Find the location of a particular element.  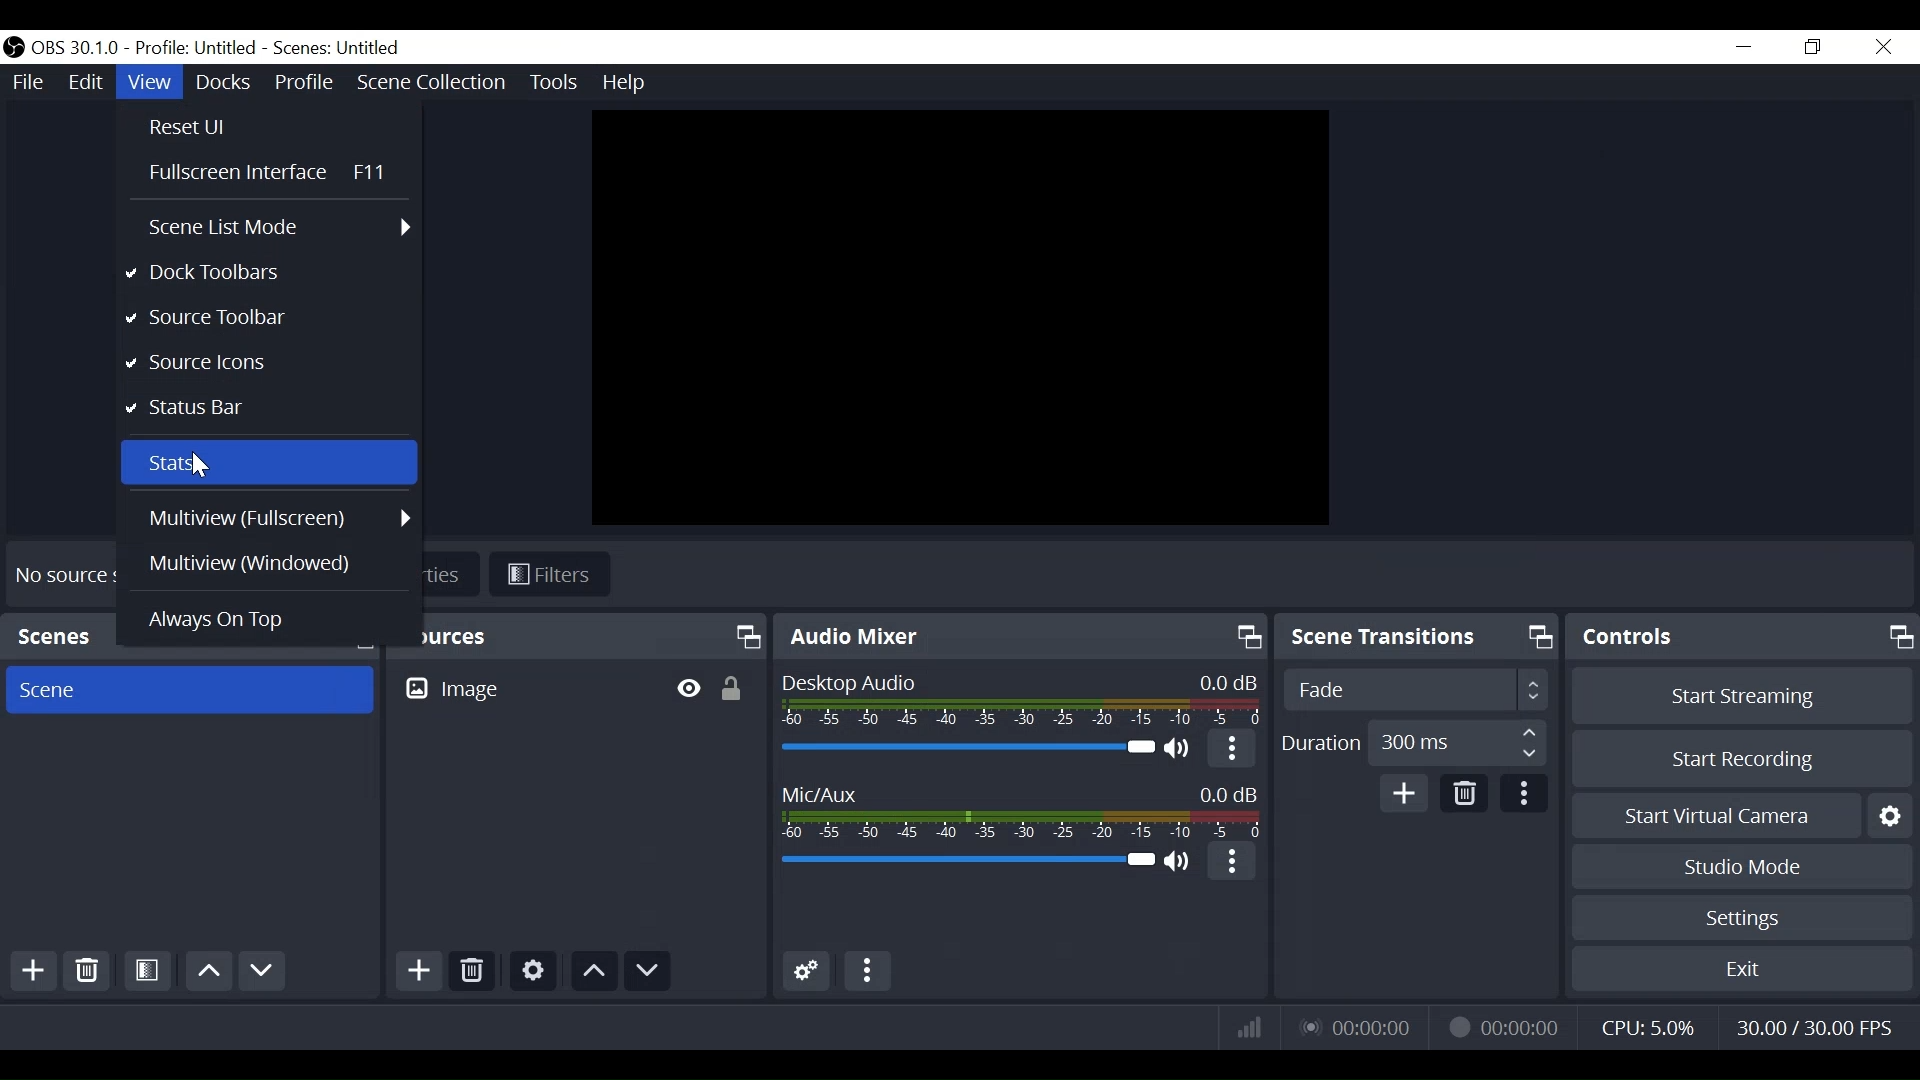

(un)check Dock Toolbars is located at coordinates (267, 273).